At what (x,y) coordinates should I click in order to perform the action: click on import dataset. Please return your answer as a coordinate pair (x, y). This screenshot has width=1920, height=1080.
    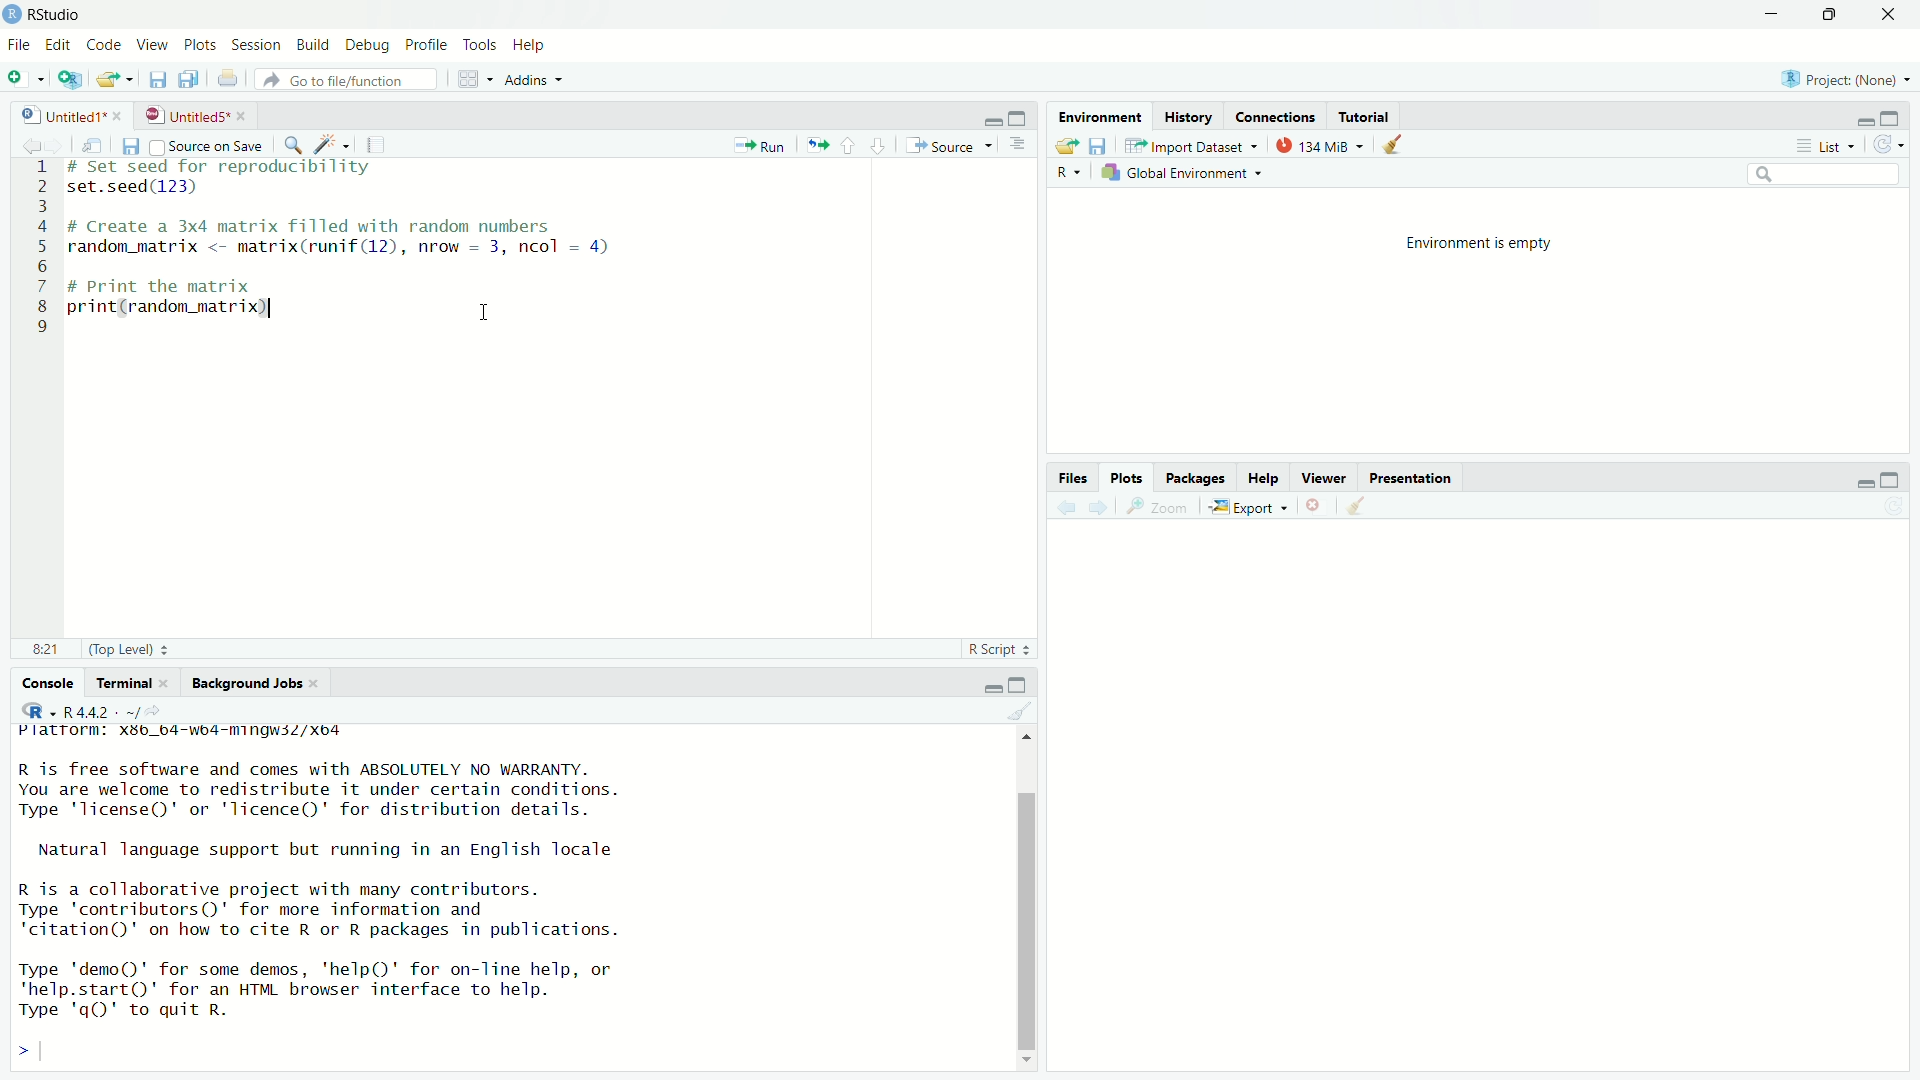
    Looking at the image, I should click on (1186, 147).